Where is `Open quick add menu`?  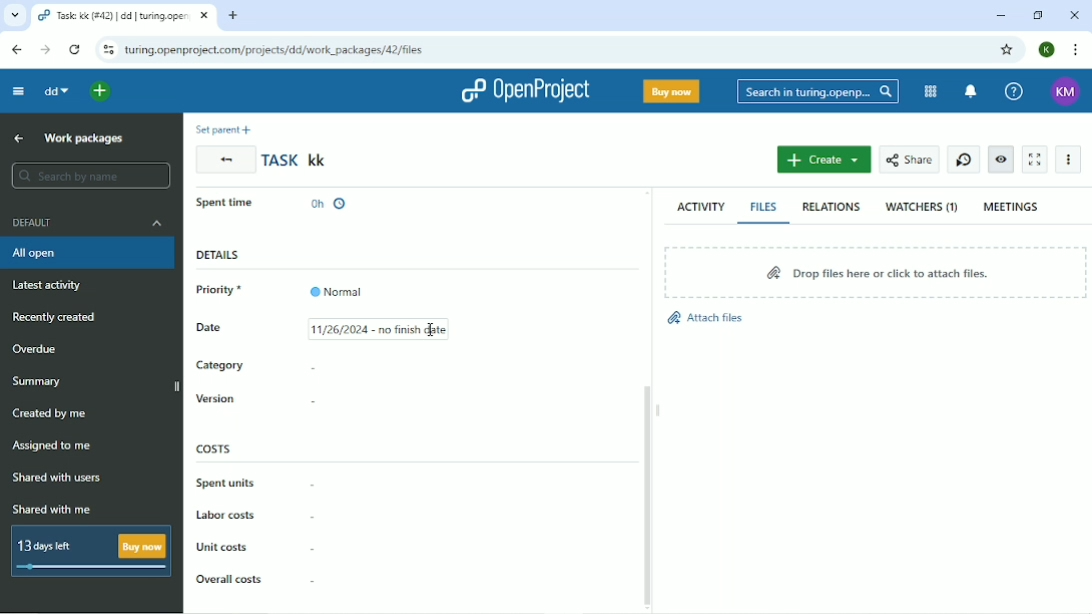
Open quick add menu is located at coordinates (103, 92).